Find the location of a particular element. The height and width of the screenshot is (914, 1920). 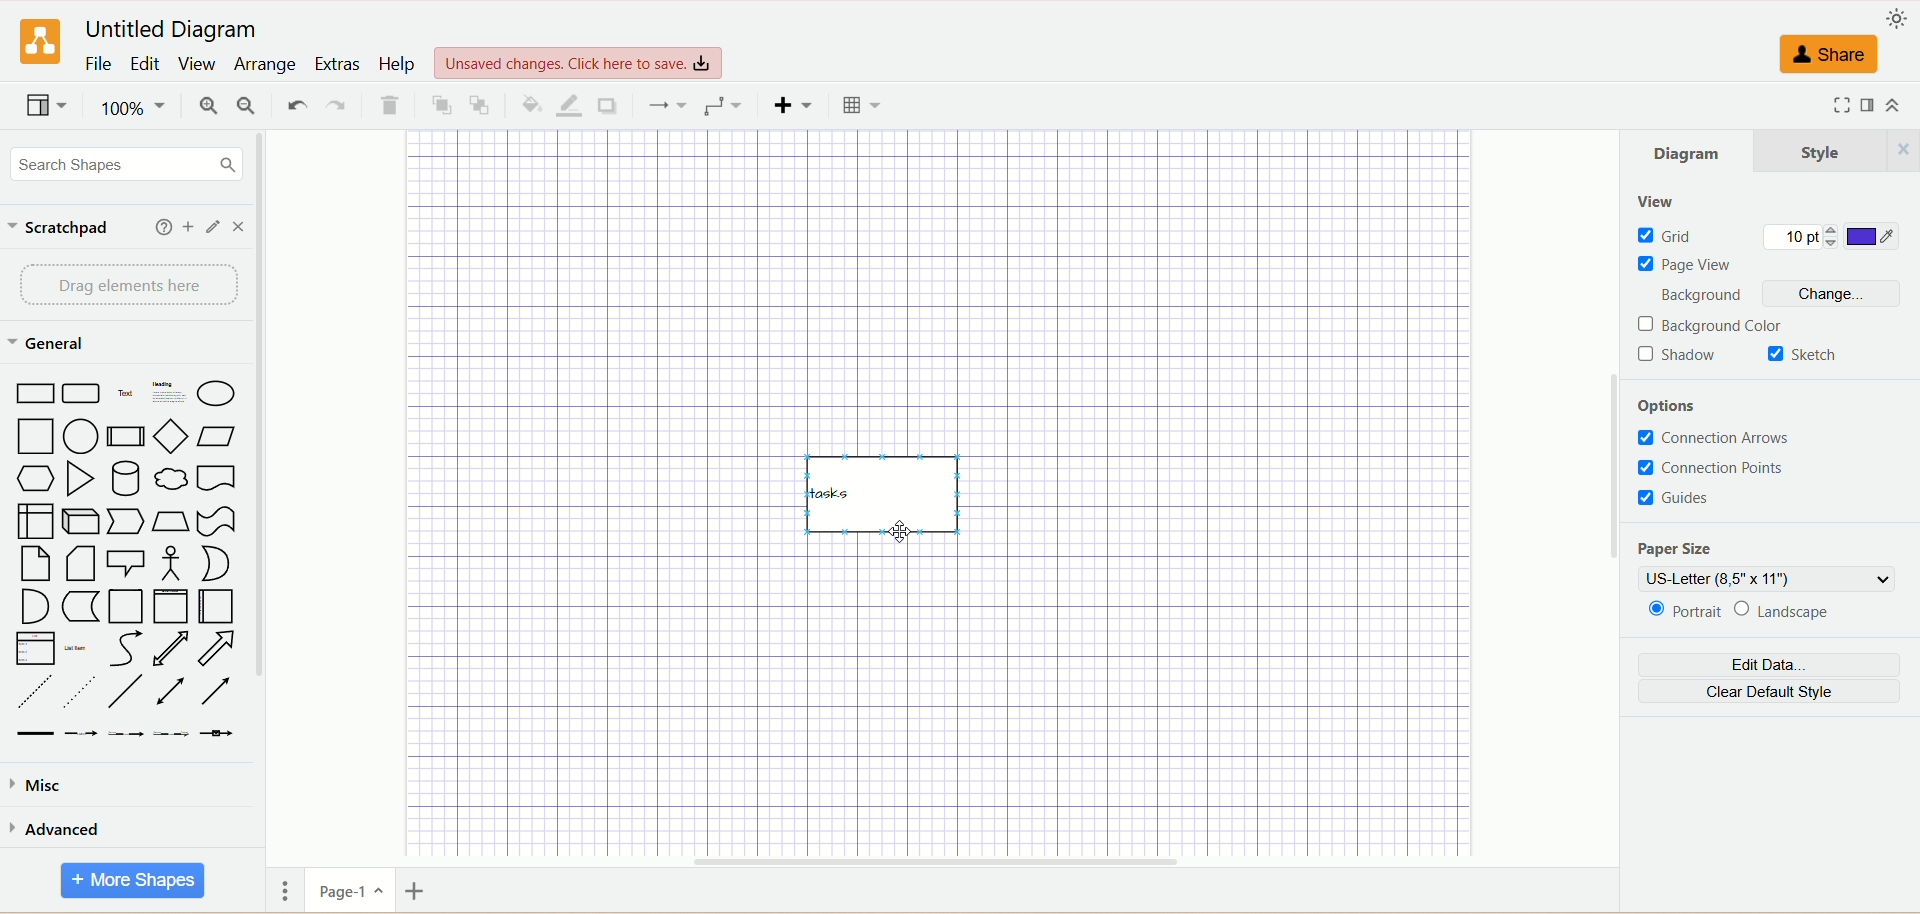

Vertical Page is located at coordinates (171, 608).